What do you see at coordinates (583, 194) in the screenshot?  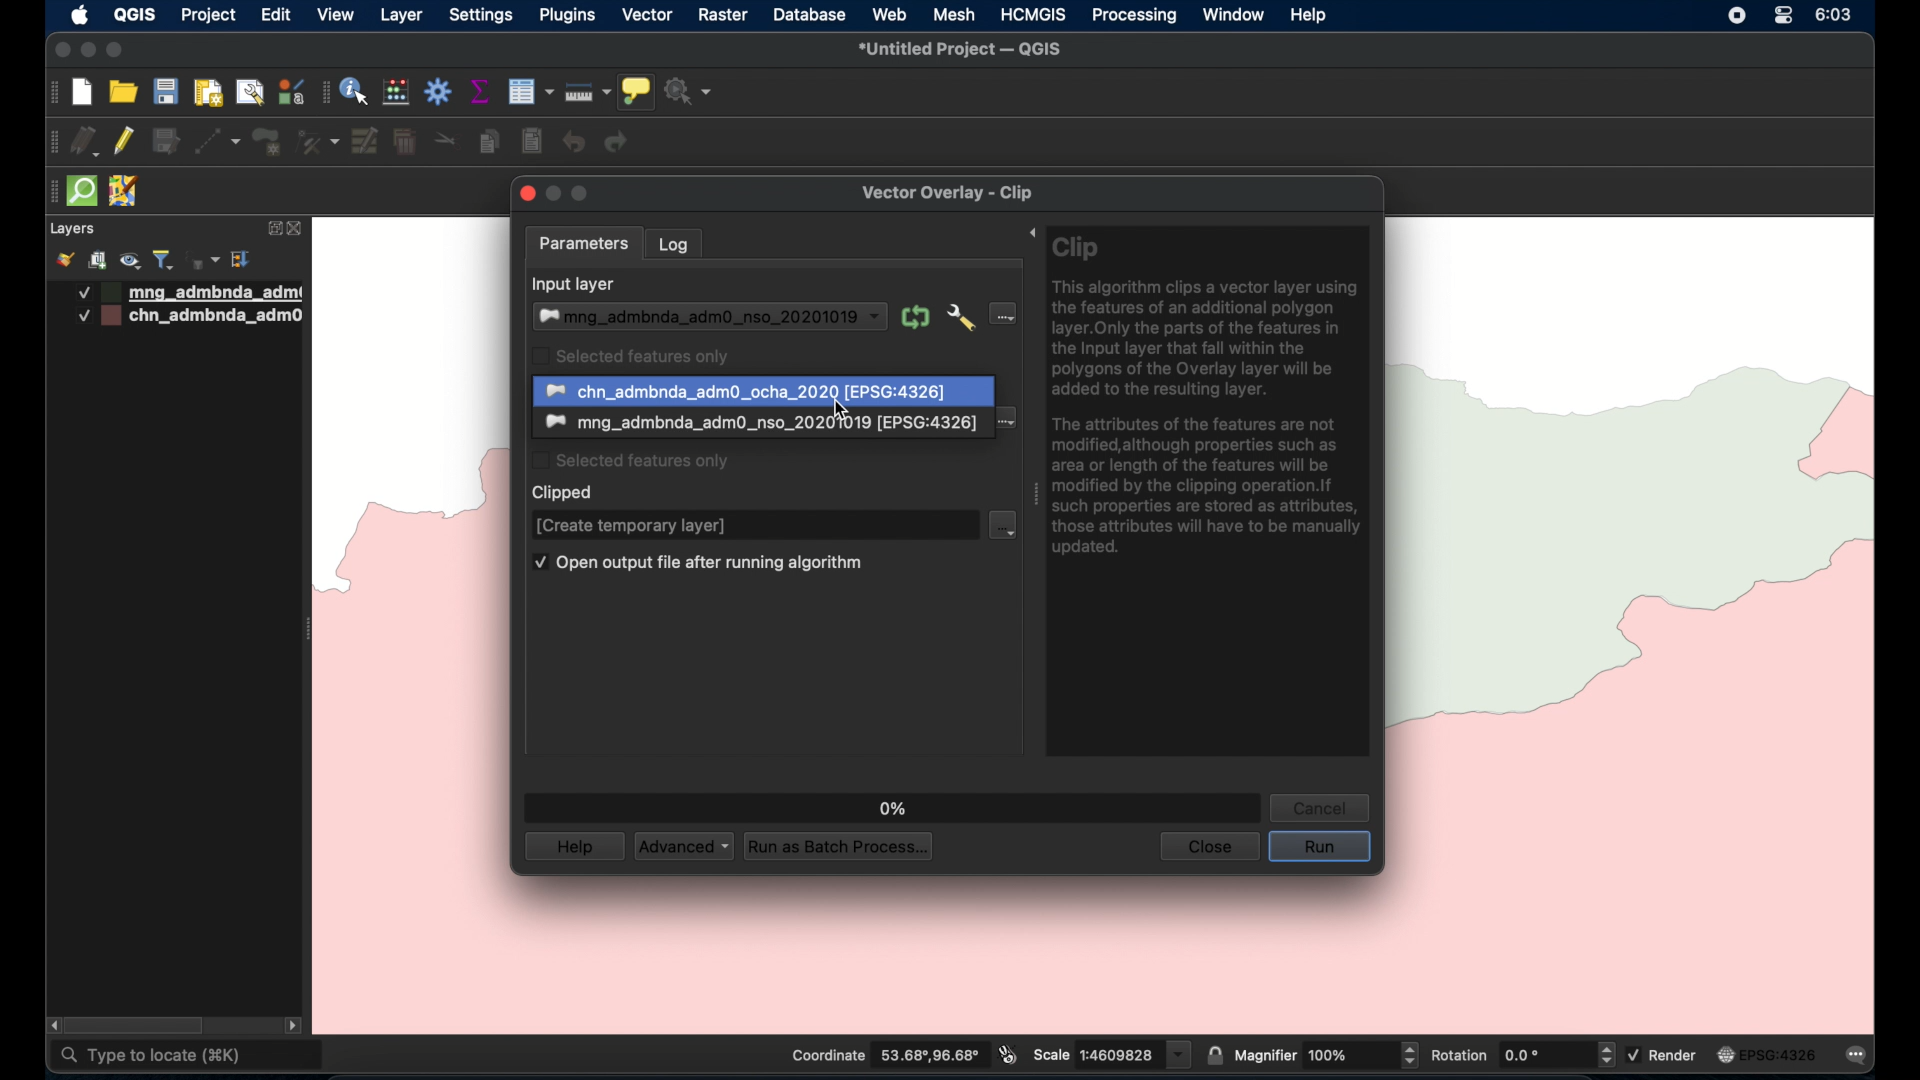 I see `maximize` at bounding box center [583, 194].